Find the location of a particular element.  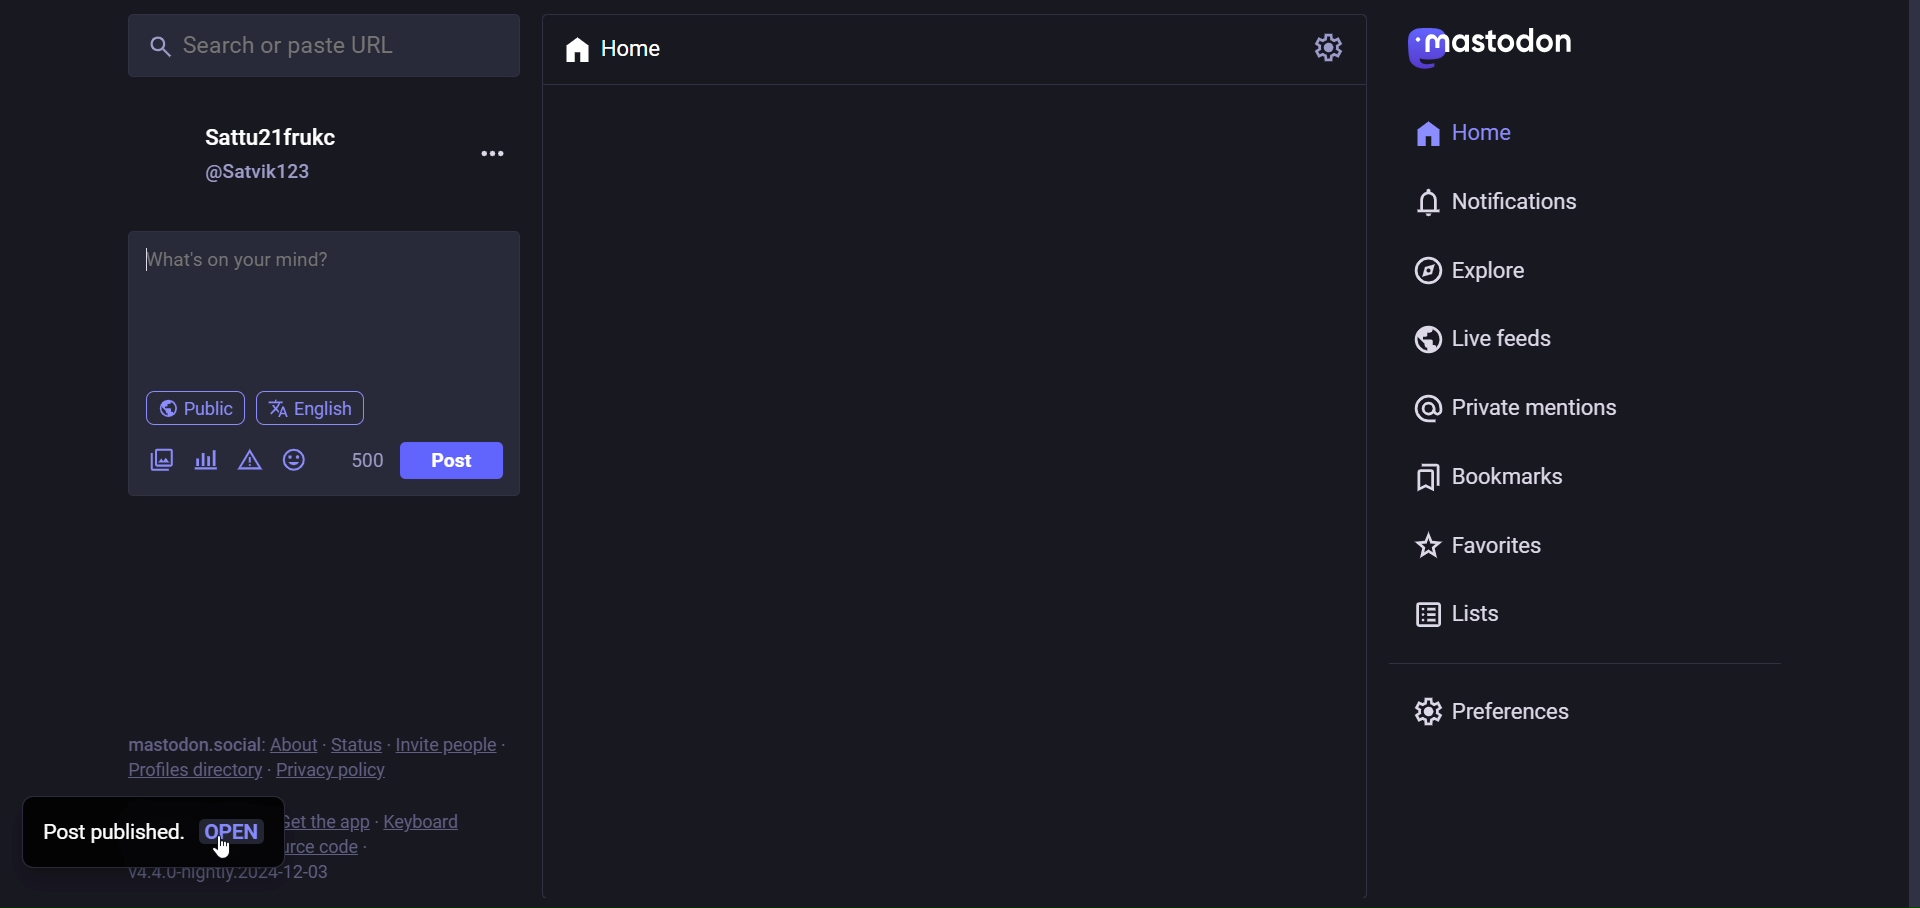

english is located at coordinates (316, 408).